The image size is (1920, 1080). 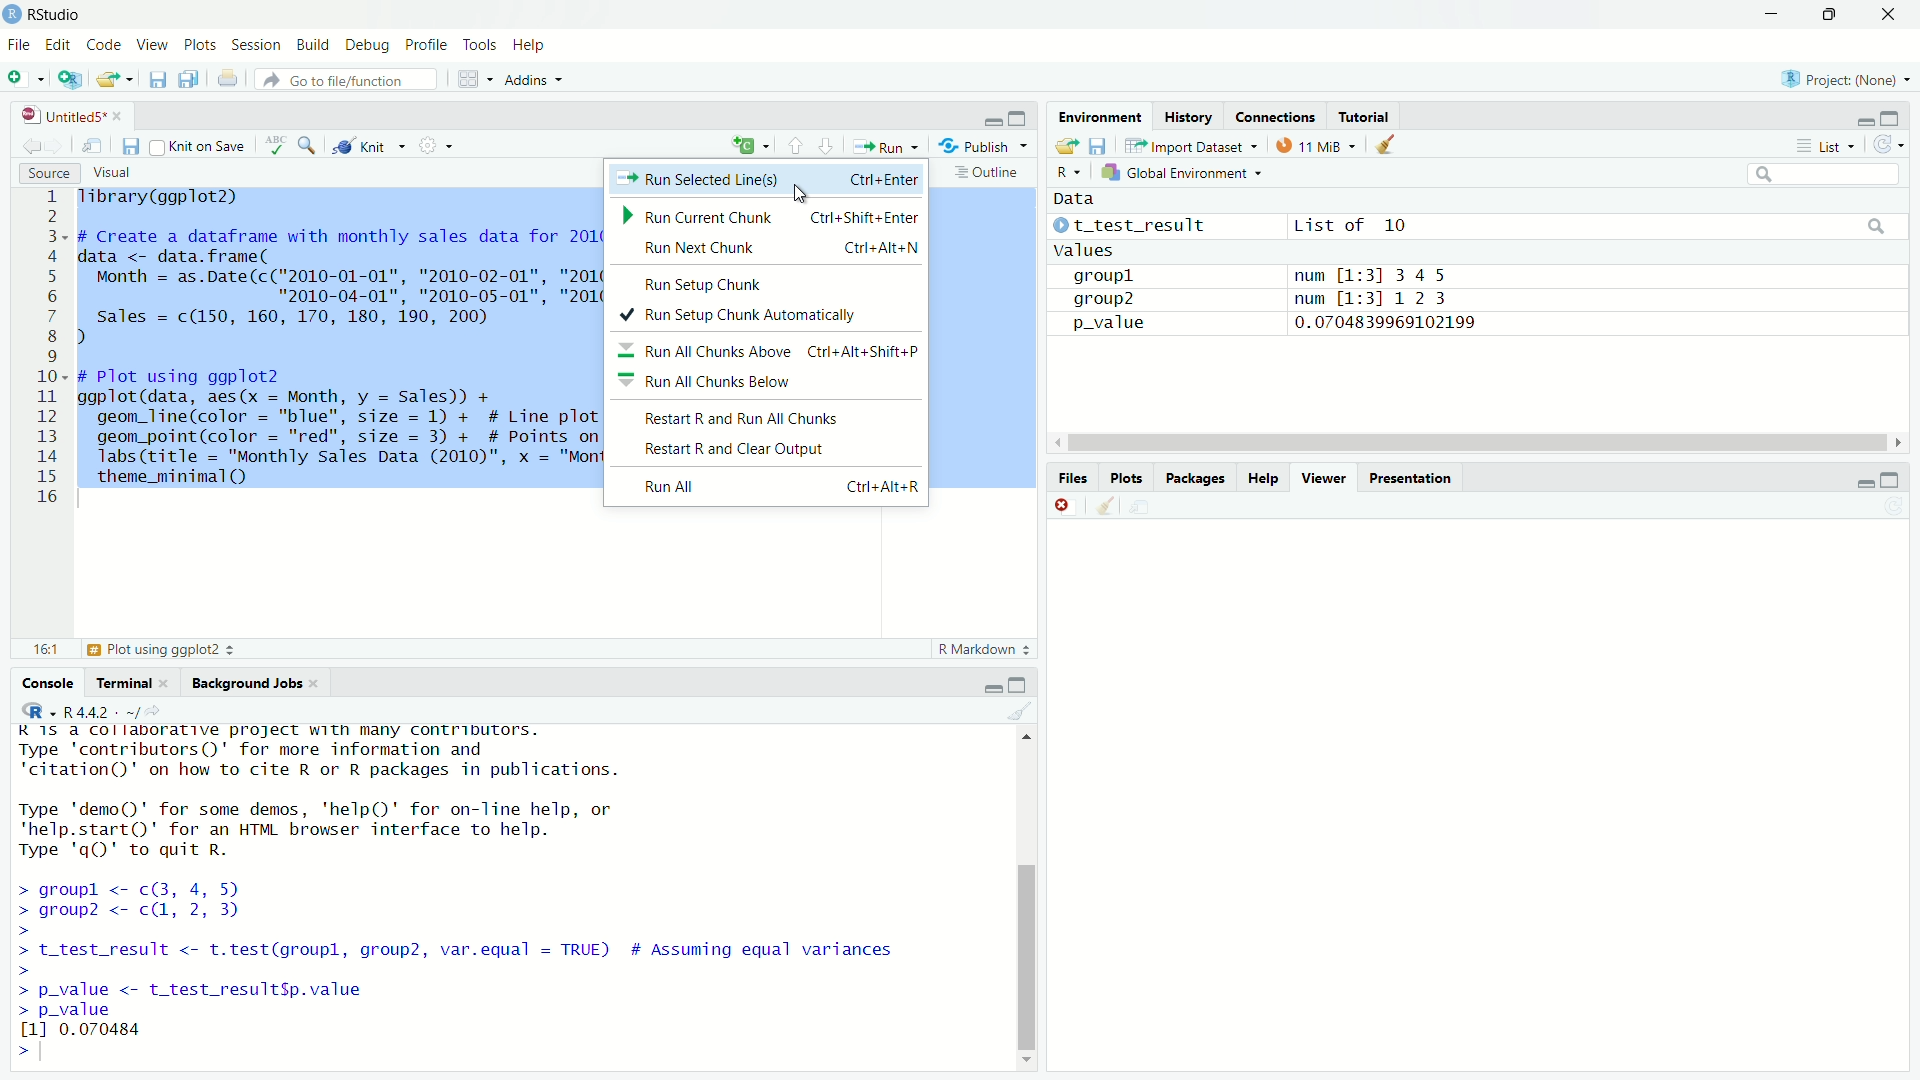 What do you see at coordinates (1475, 443) in the screenshot?
I see `scroll bar` at bounding box center [1475, 443].